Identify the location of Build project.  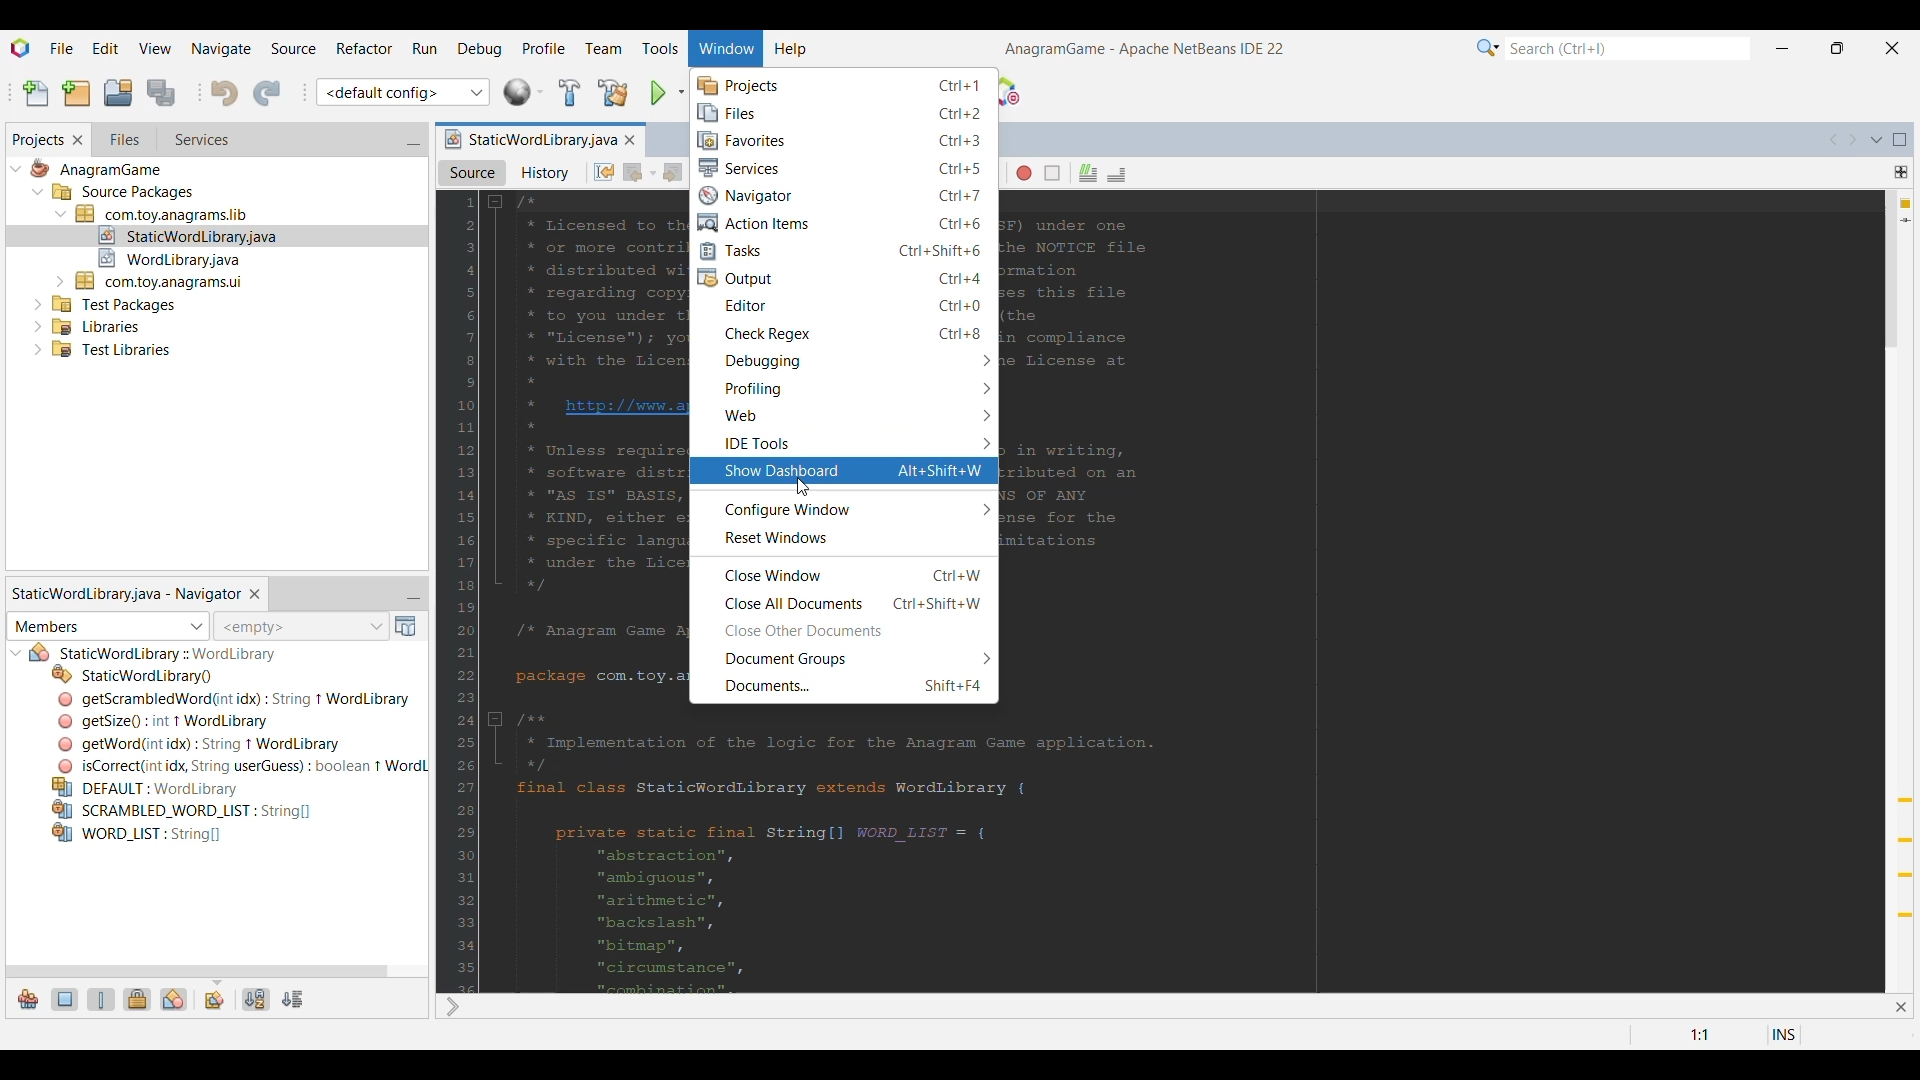
(570, 92).